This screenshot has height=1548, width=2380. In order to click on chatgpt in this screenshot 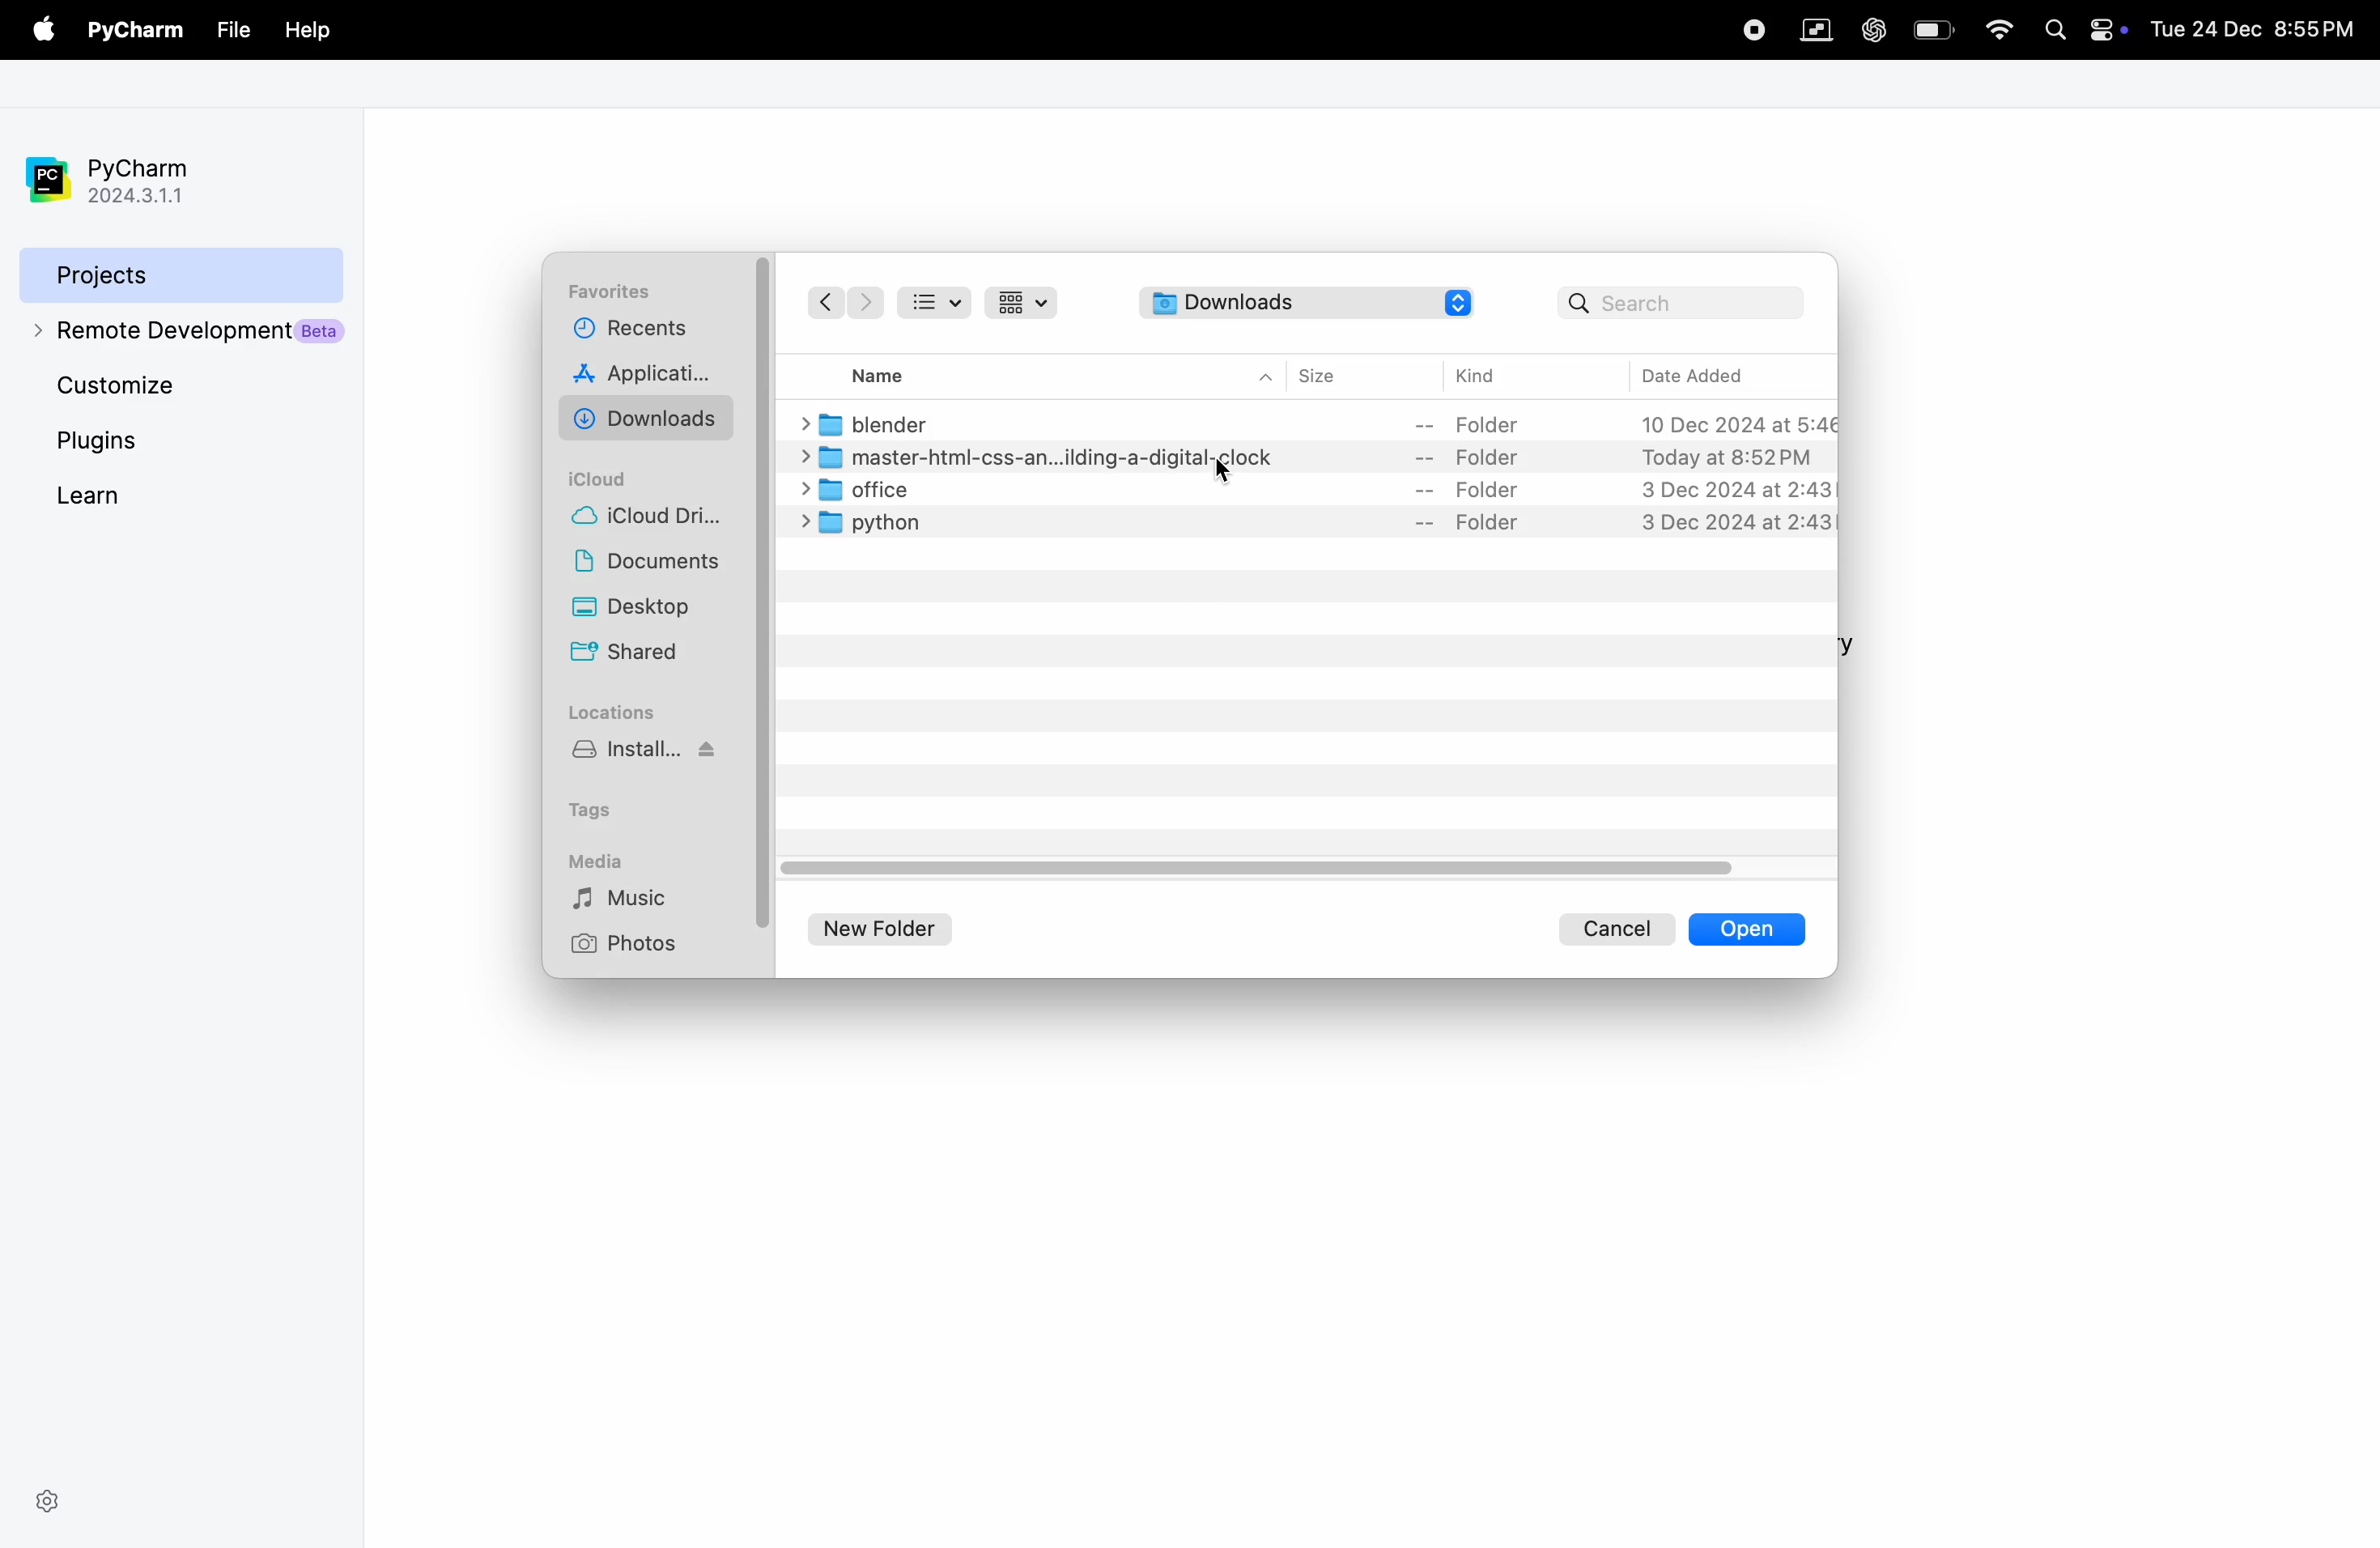, I will do `click(1872, 28)`.